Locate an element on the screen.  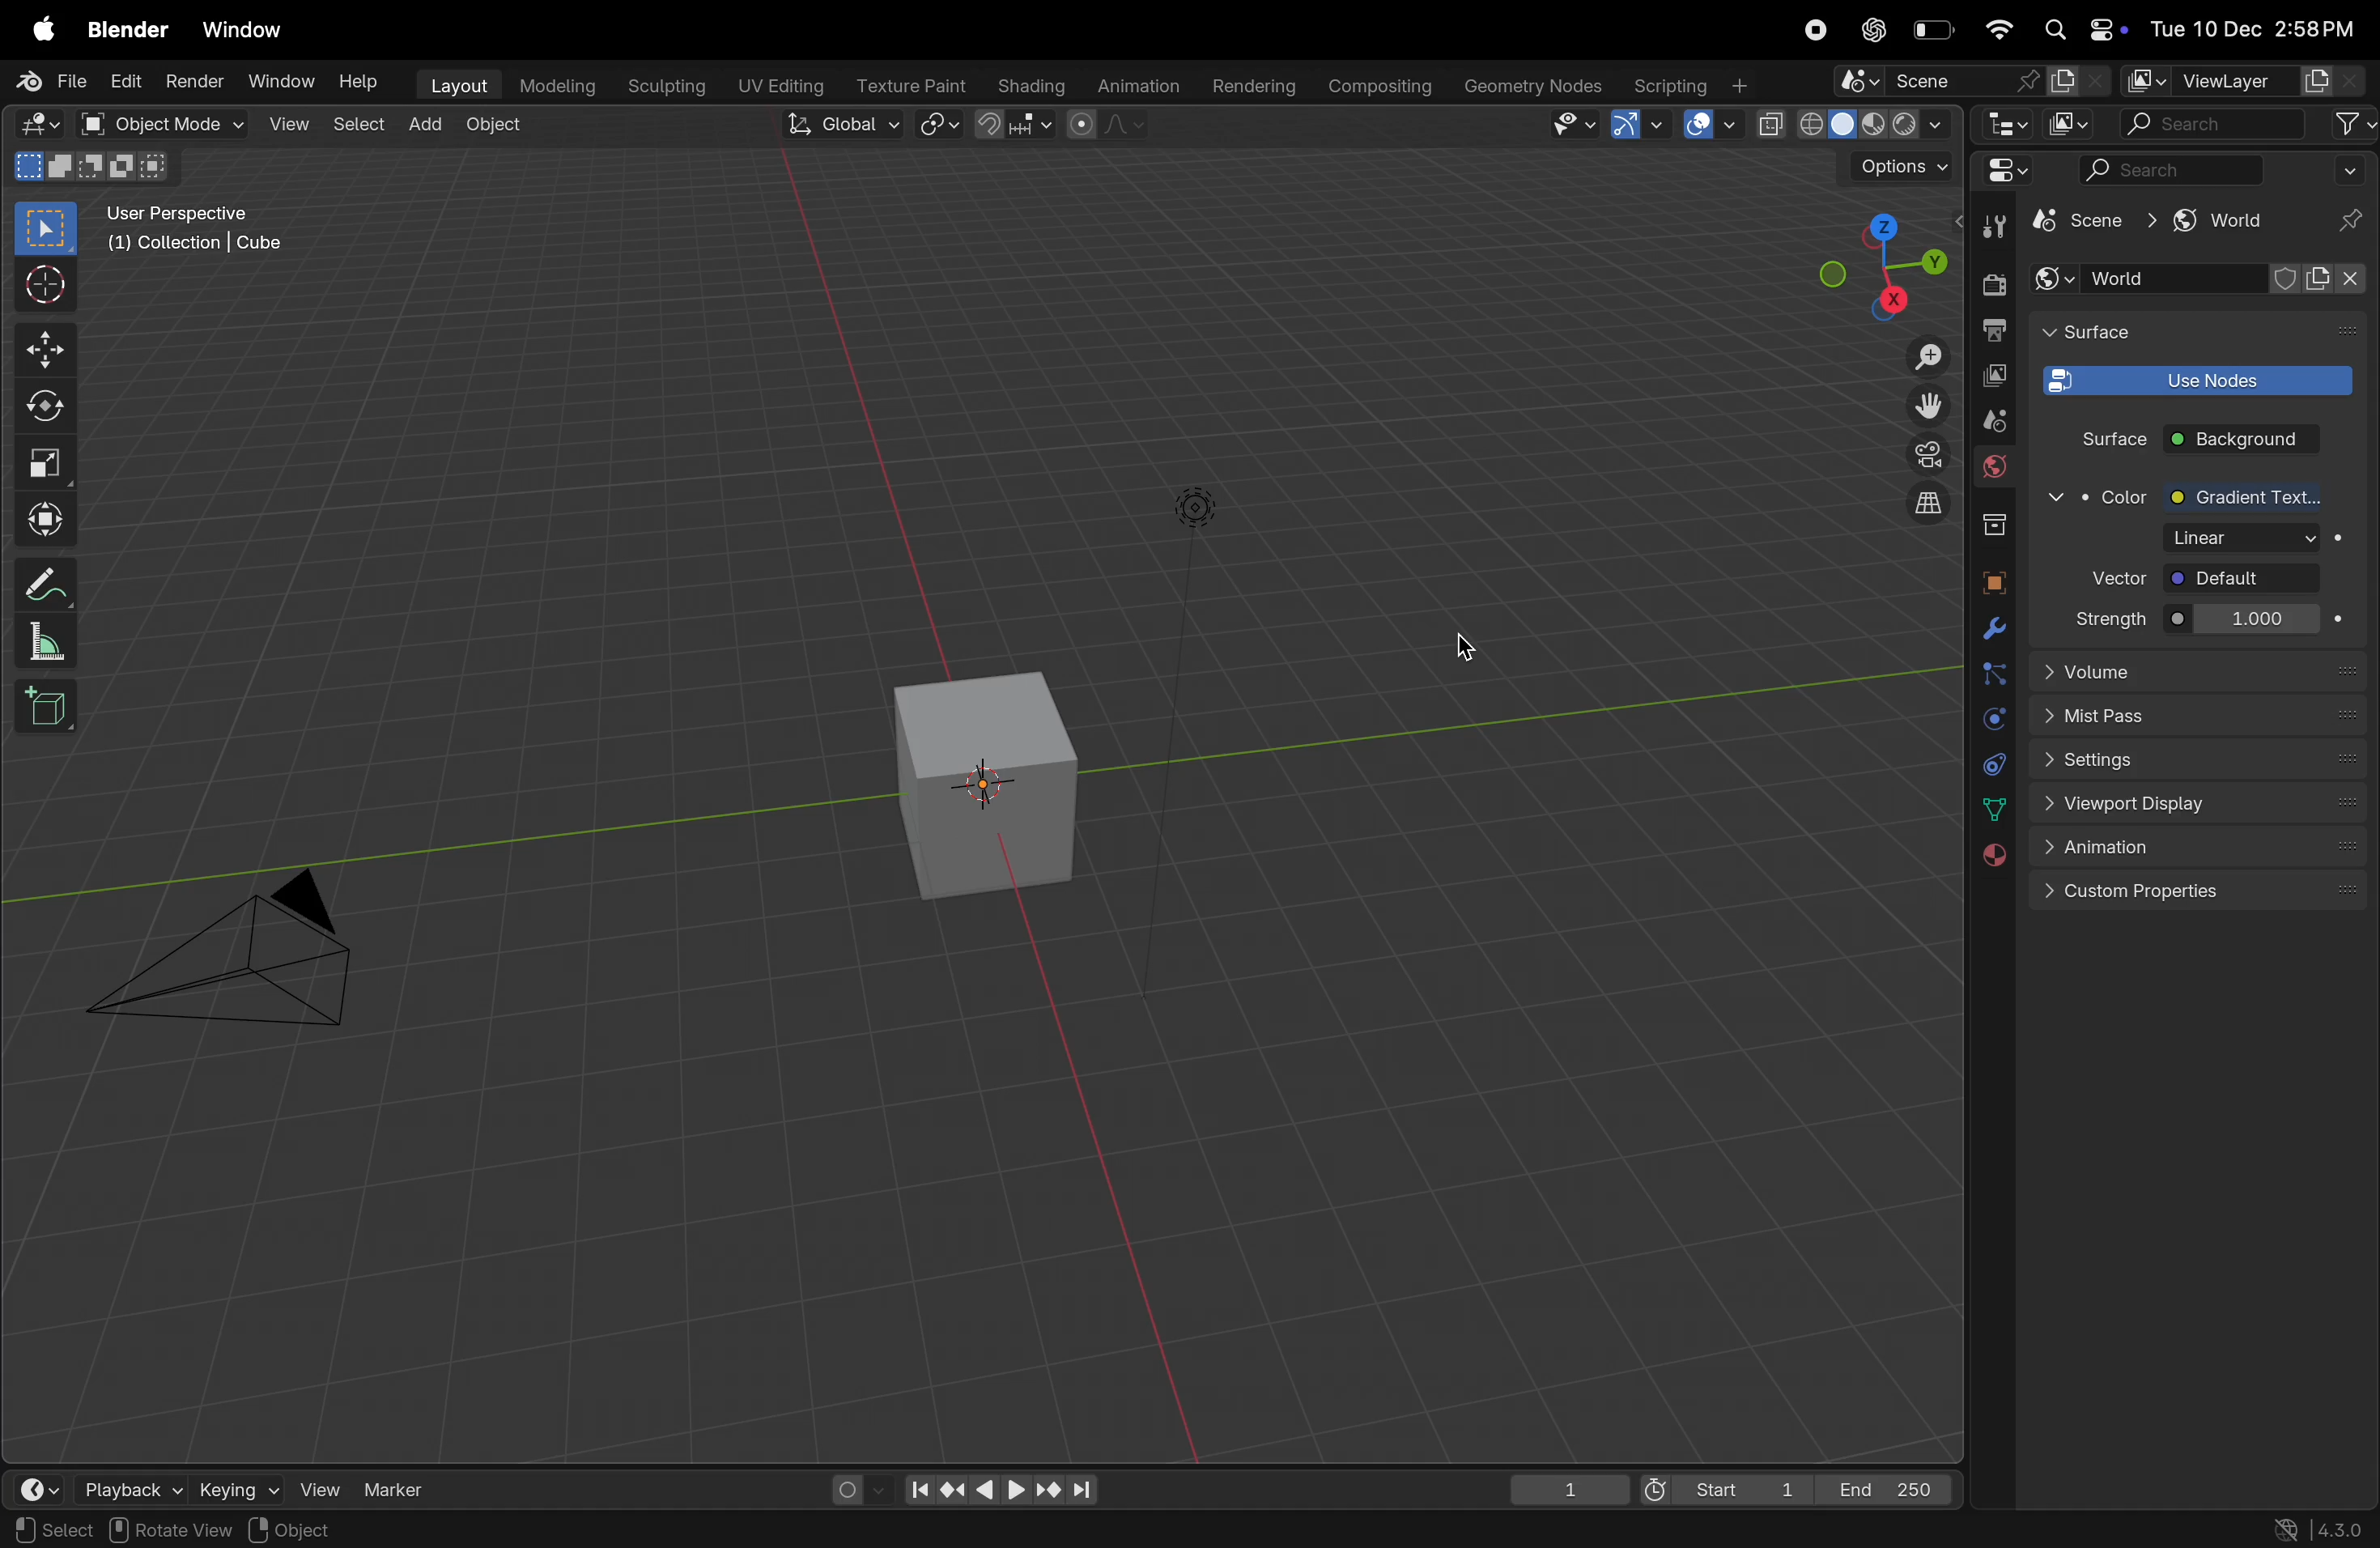
Surface is located at coordinates (2116, 331).